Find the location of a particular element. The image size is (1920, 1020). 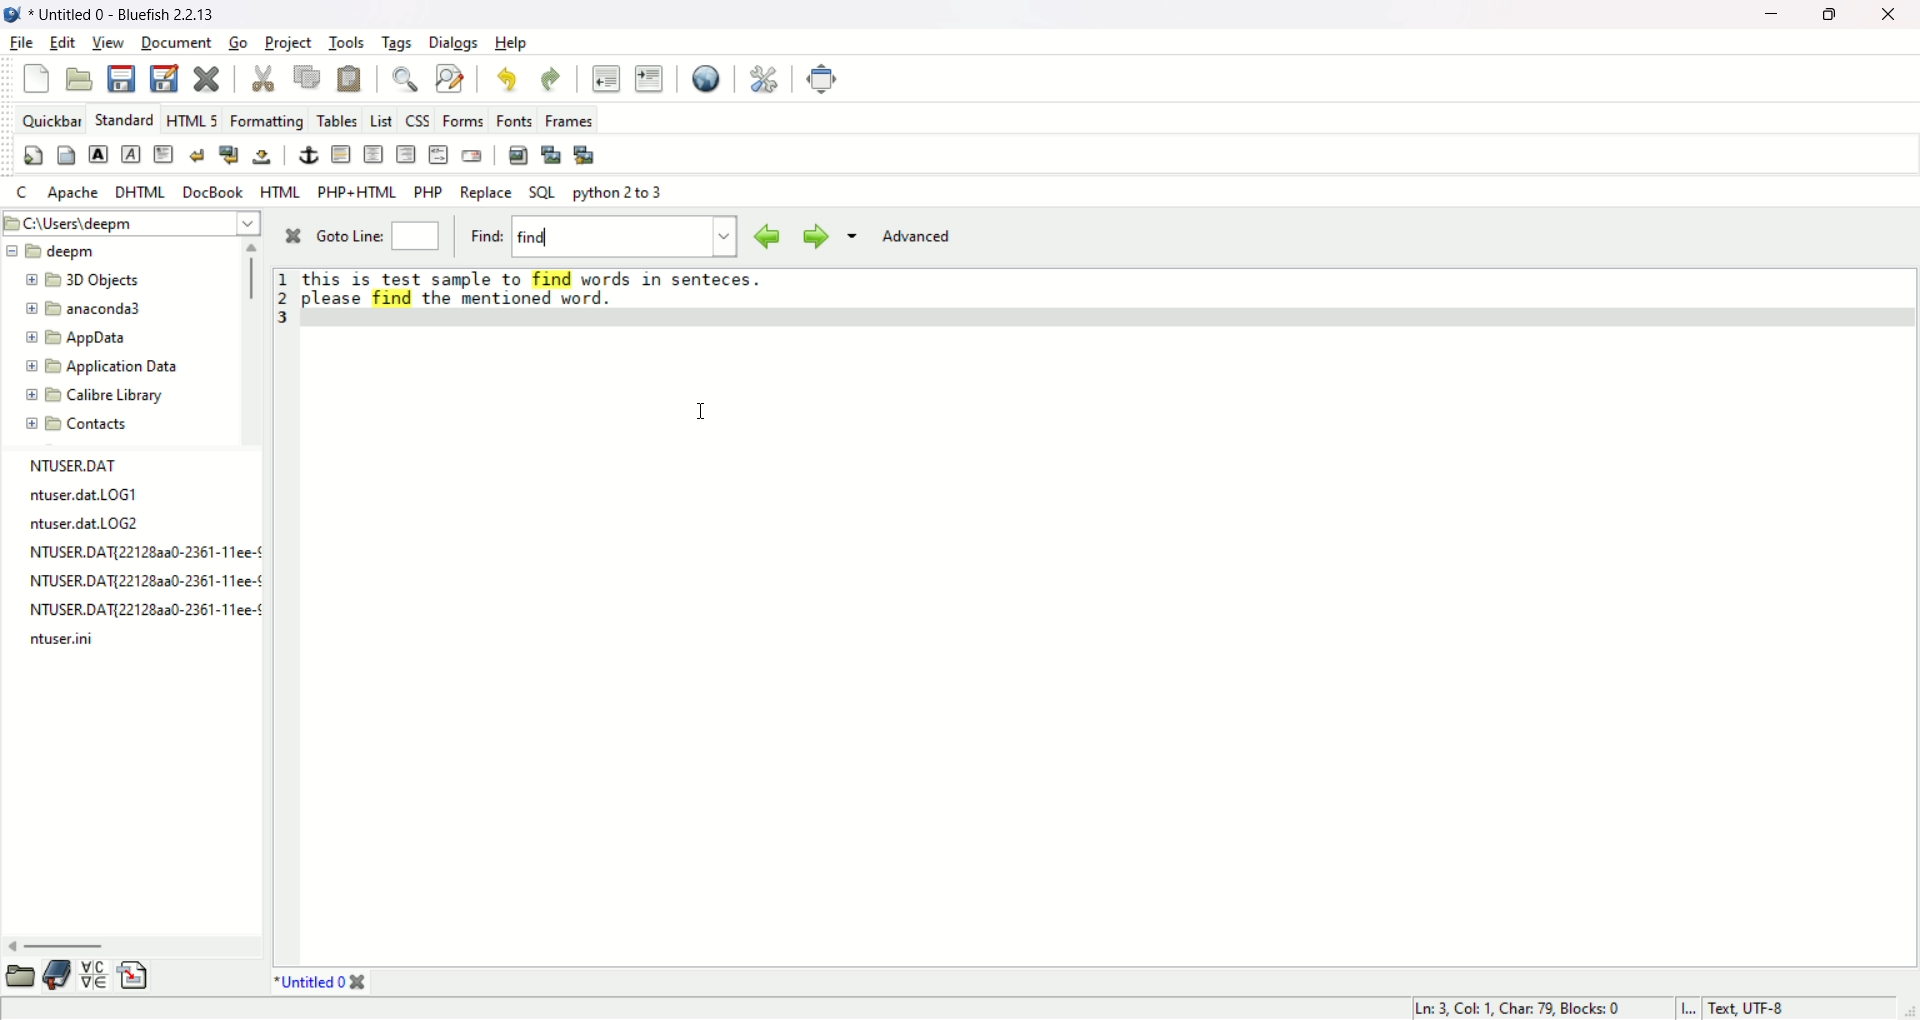

redo is located at coordinates (548, 78).